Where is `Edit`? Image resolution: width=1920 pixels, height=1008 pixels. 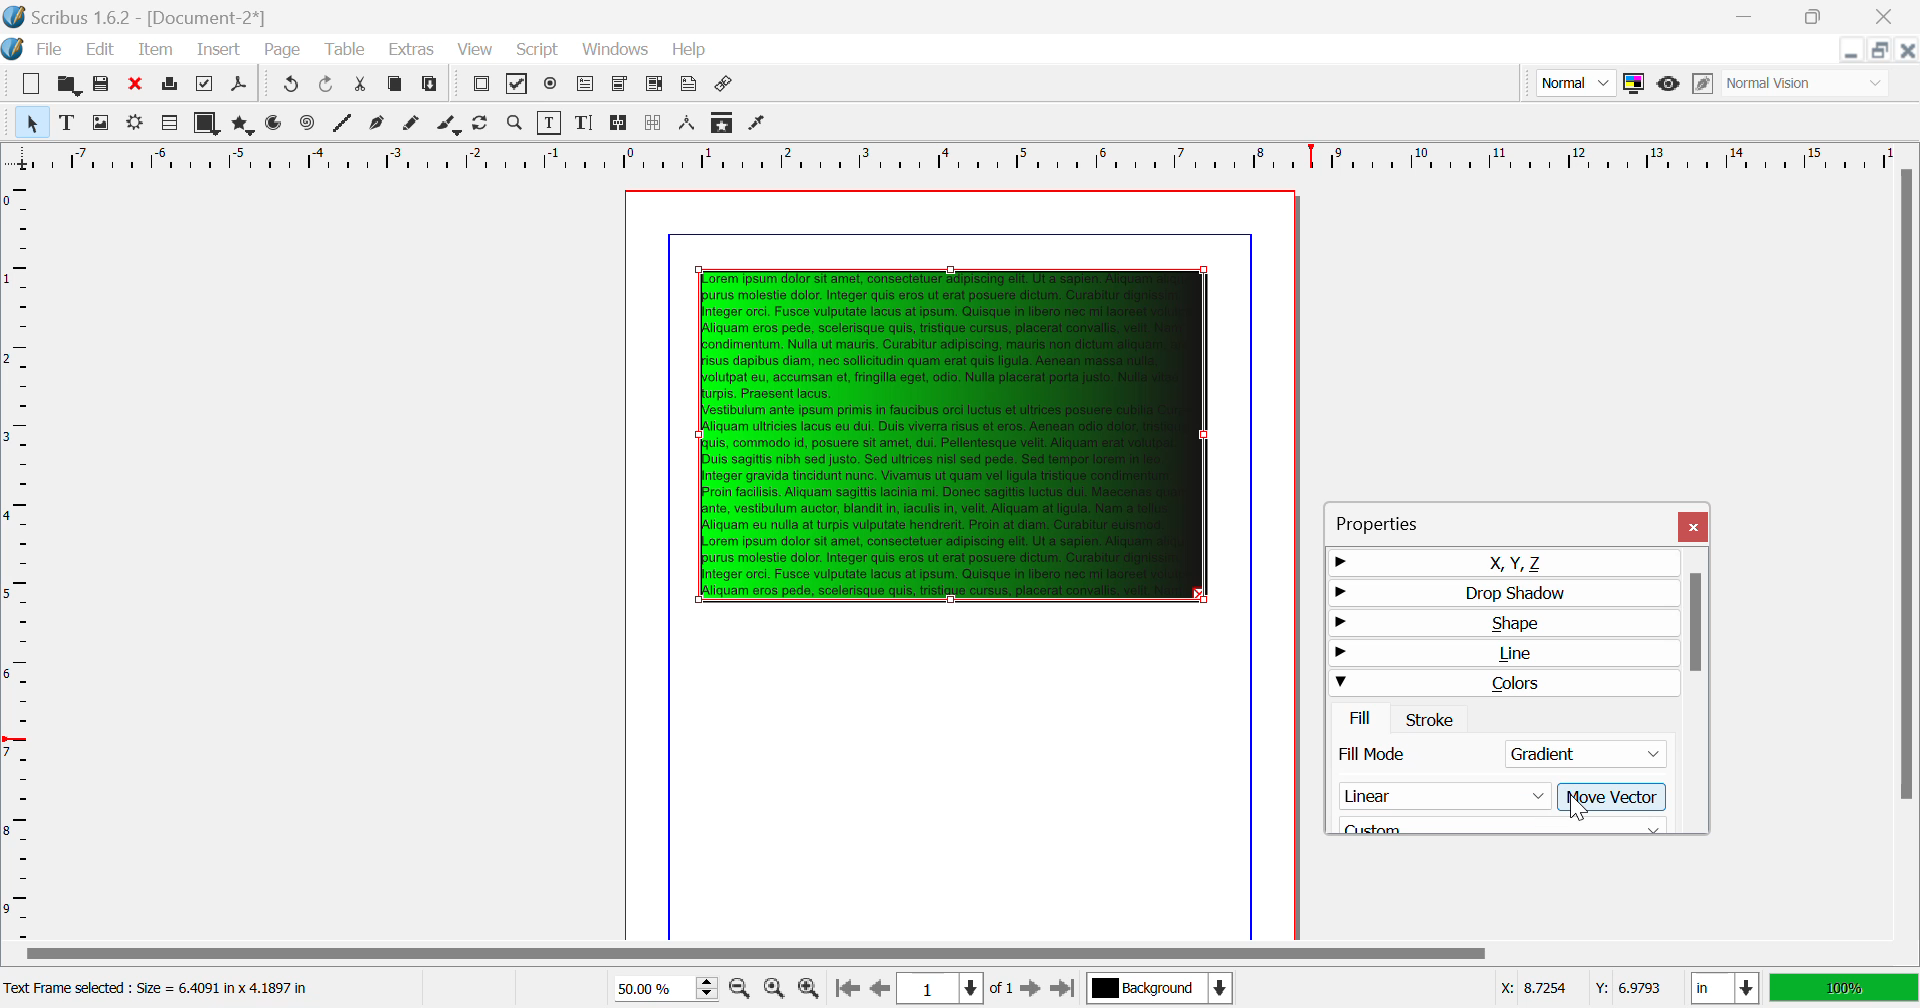 Edit is located at coordinates (96, 50).